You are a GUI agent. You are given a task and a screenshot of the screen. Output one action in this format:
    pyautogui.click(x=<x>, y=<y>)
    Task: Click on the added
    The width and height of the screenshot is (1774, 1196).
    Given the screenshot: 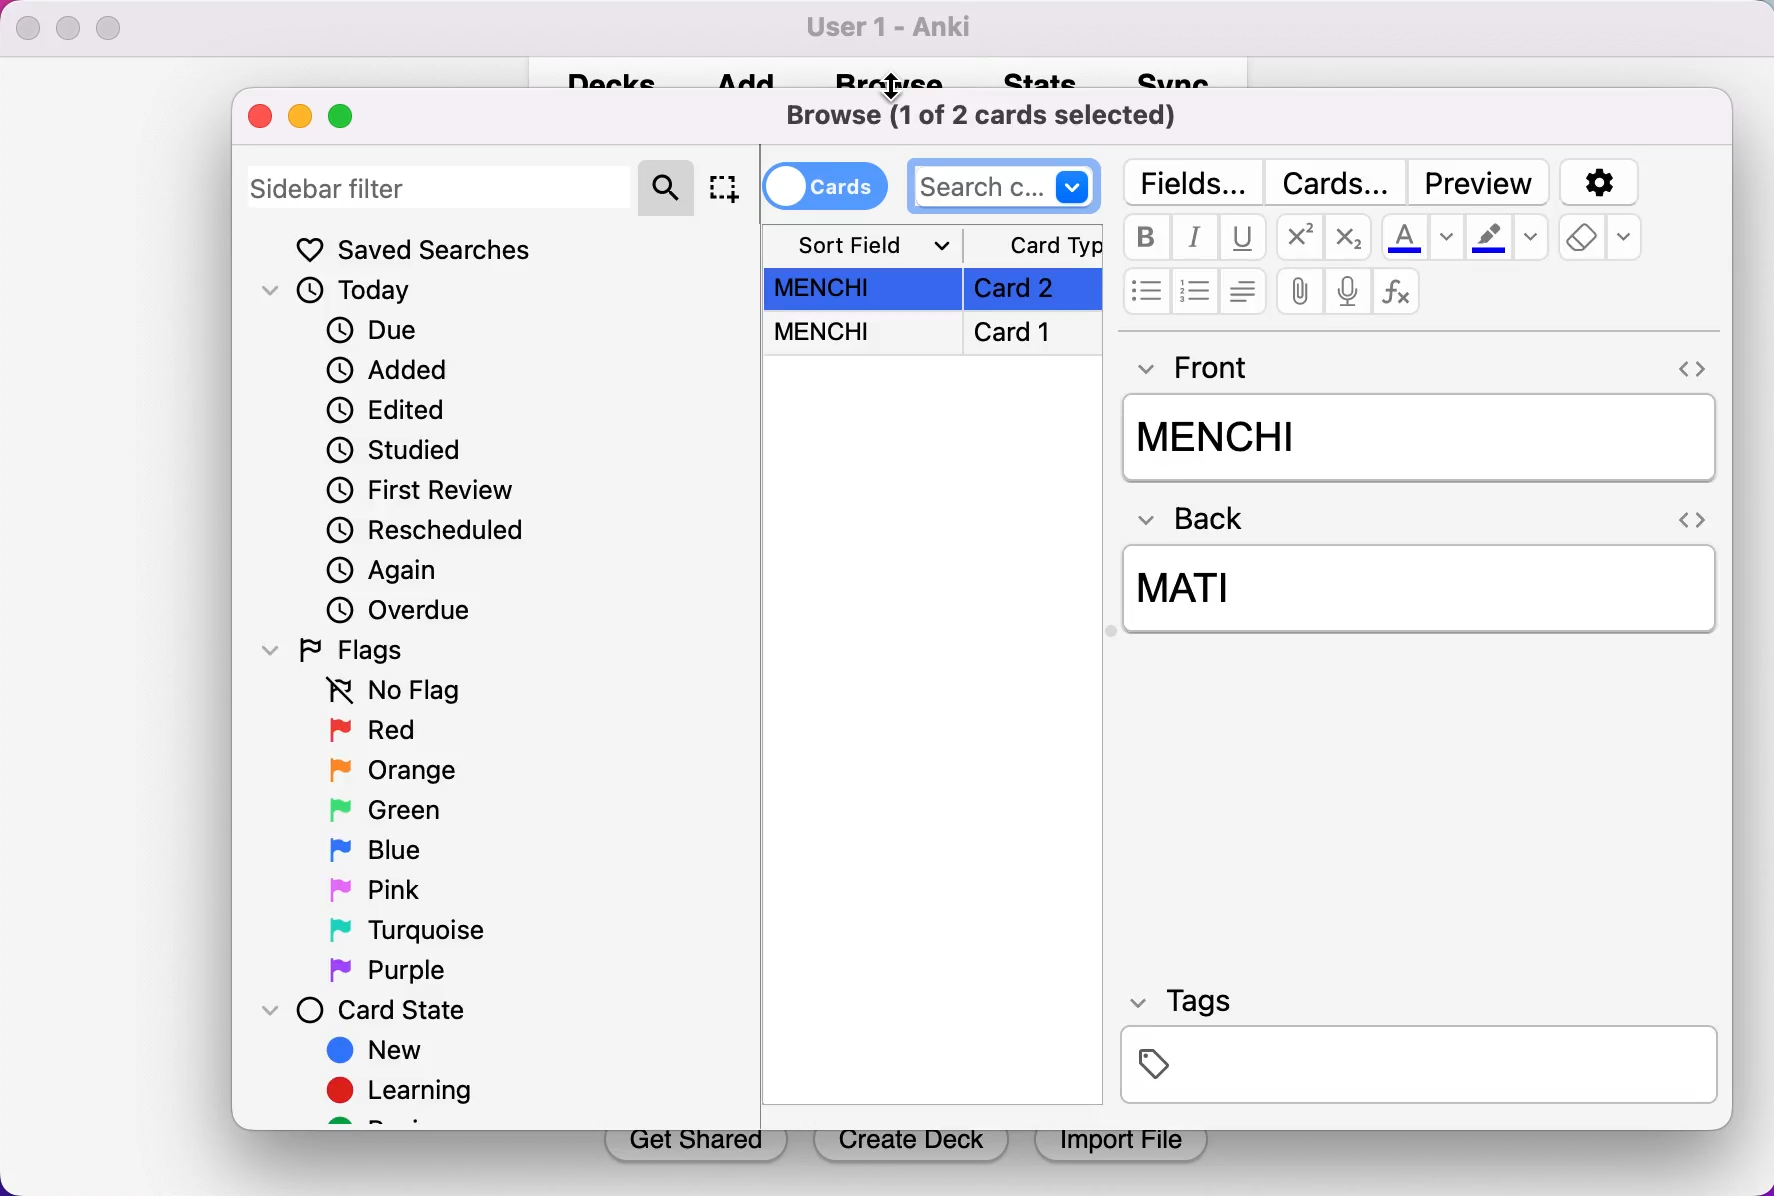 What is the action you would take?
    pyautogui.click(x=386, y=372)
    